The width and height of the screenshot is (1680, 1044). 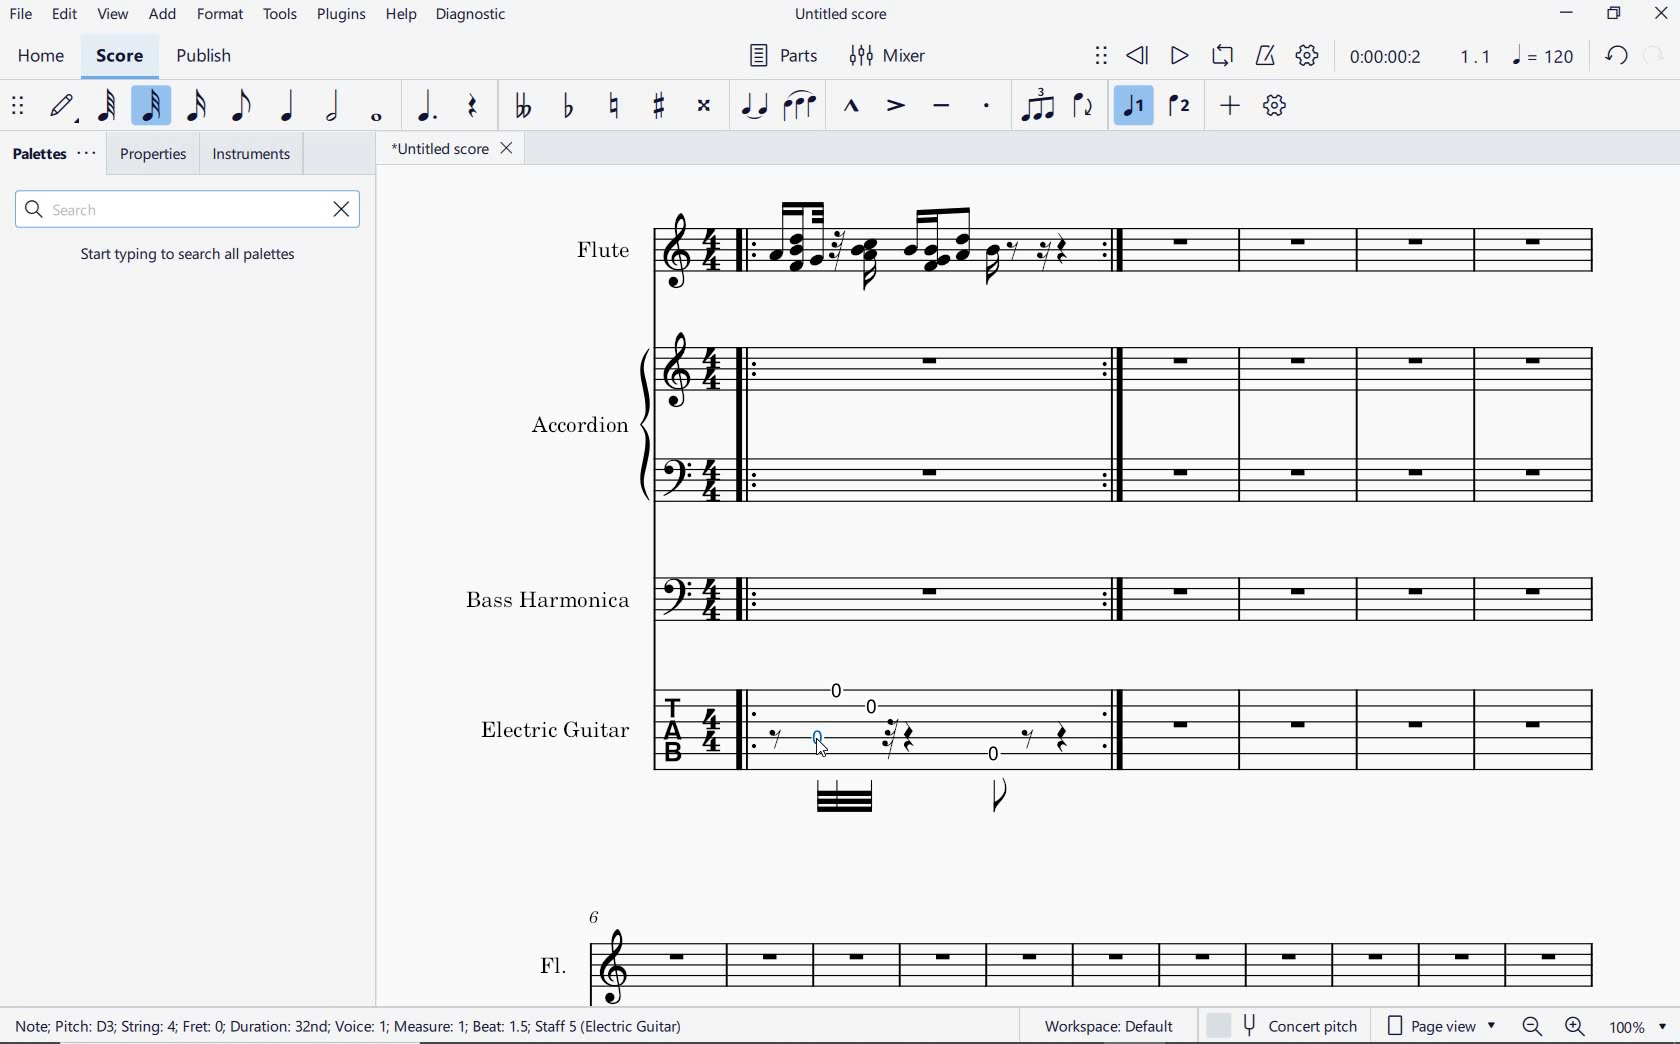 What do you see at coordinates (1222, 56) in the screenshot?
I see `loop playback` at bounding box center [1222, 56].